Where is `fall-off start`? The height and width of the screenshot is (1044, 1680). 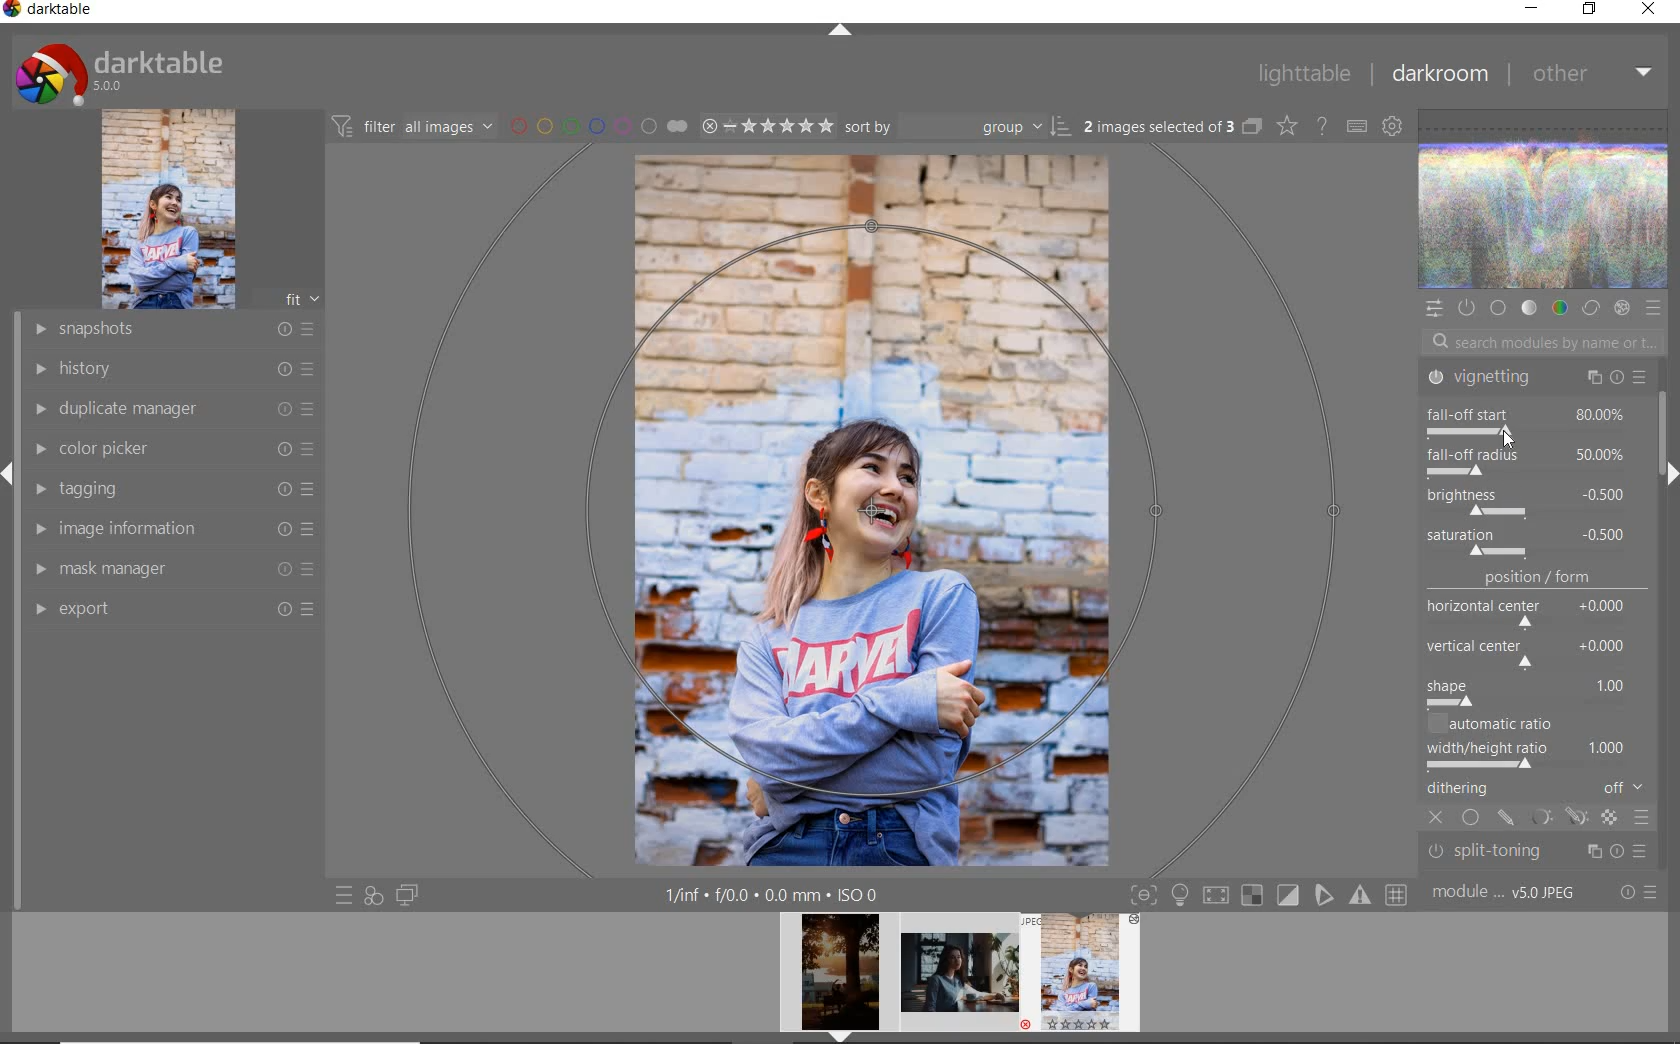 fall-off start is located at coordinates (1533, 419).